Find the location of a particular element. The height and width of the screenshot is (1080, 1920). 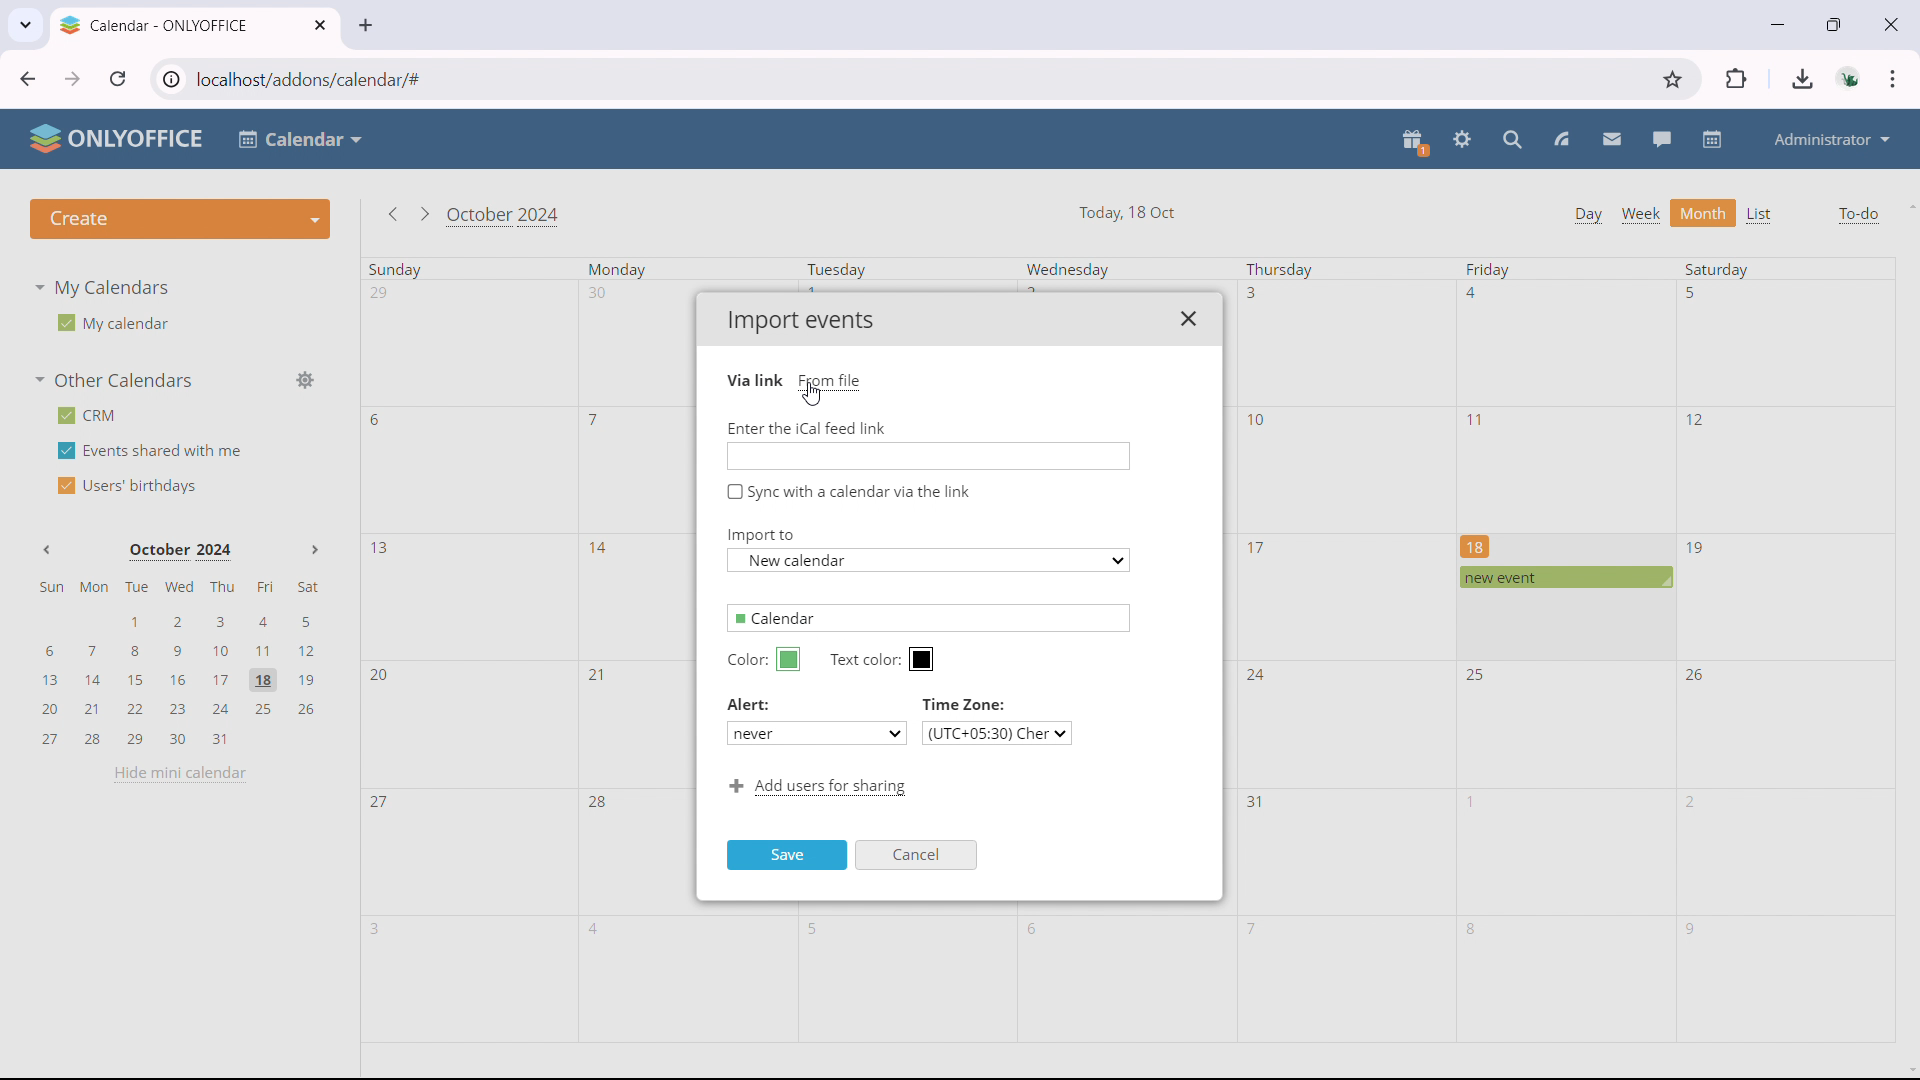

21 is located at coordinates (594, 673).